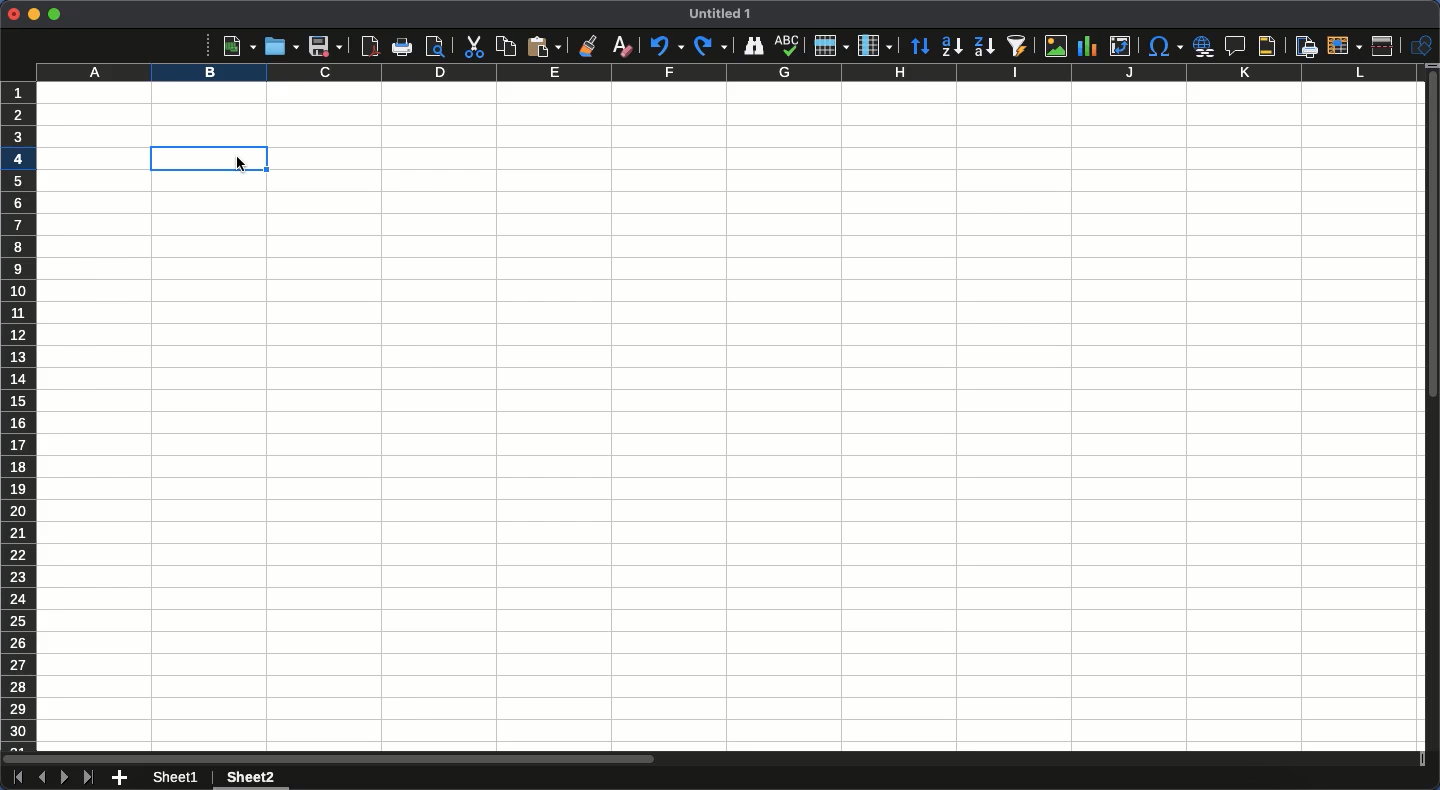  What do you see at coordinates (179, 778) in the screenshot?
I see `Sheet 1` at bounding box center [179, 778].